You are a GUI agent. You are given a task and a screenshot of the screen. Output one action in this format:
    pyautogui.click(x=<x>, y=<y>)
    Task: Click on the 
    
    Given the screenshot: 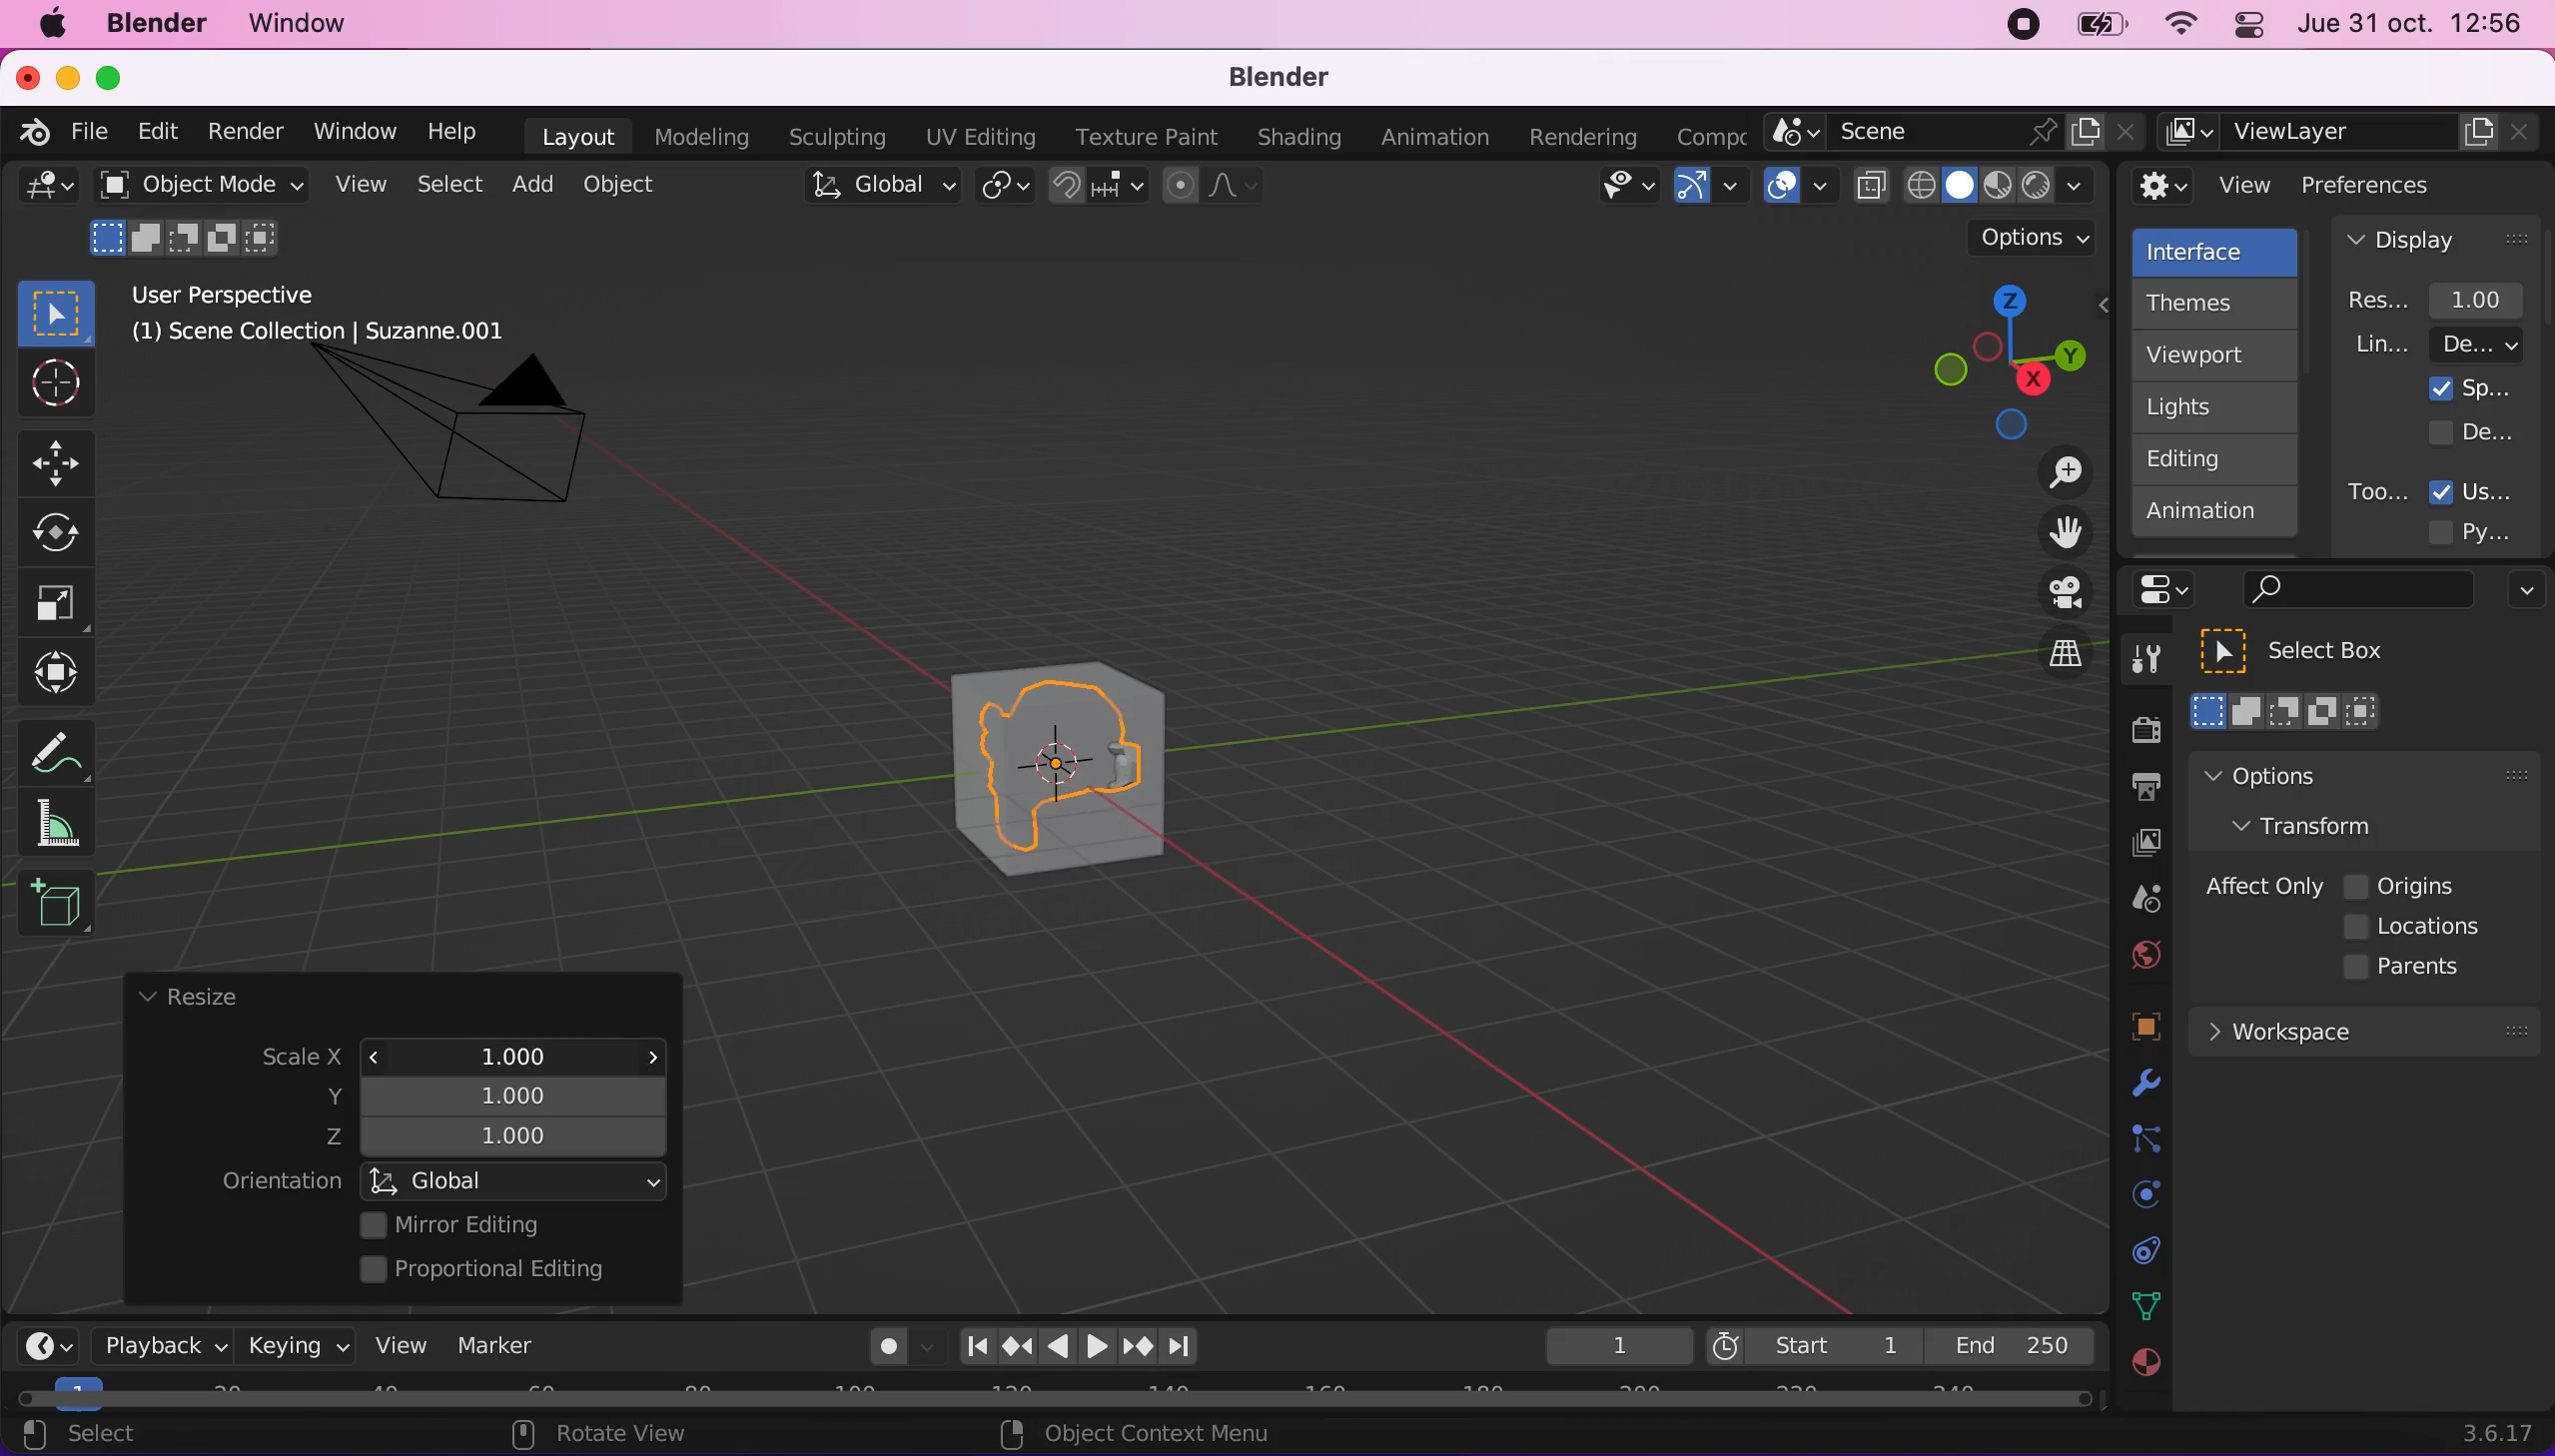 What is the action you would take?
    pyautogui.click(x=53, y=385)
    